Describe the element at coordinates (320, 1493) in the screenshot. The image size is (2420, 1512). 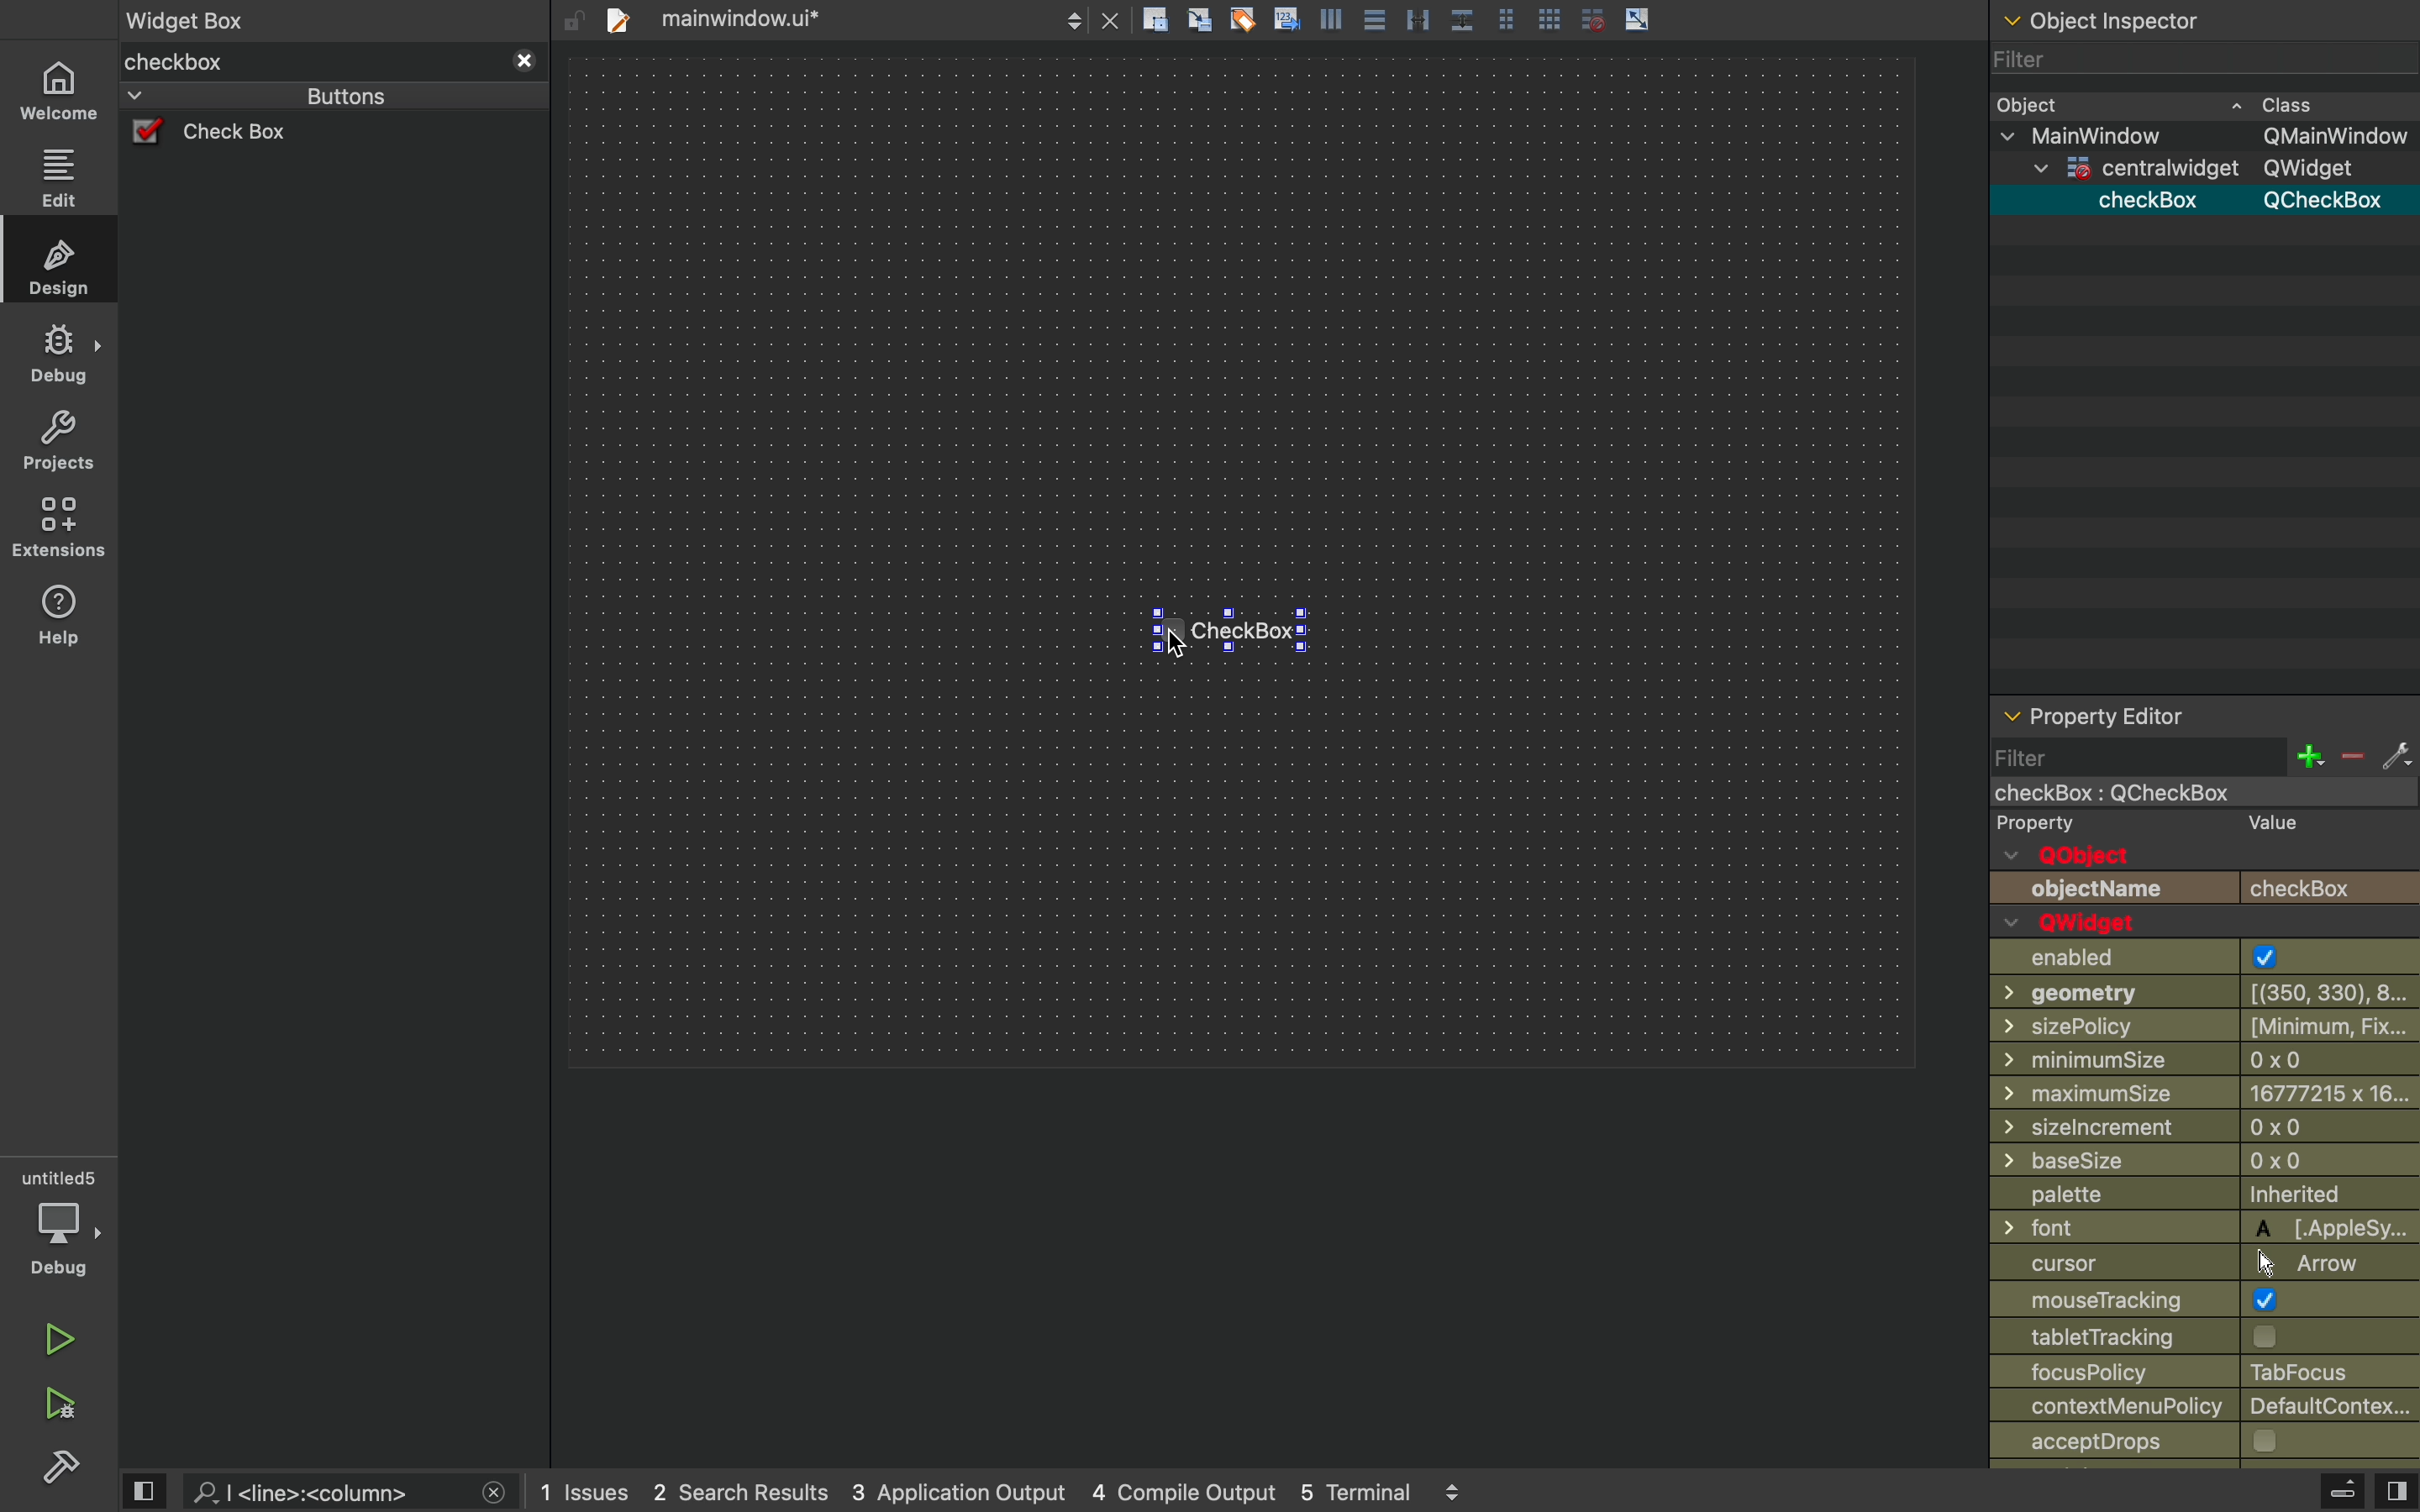
I see `search` at that location.